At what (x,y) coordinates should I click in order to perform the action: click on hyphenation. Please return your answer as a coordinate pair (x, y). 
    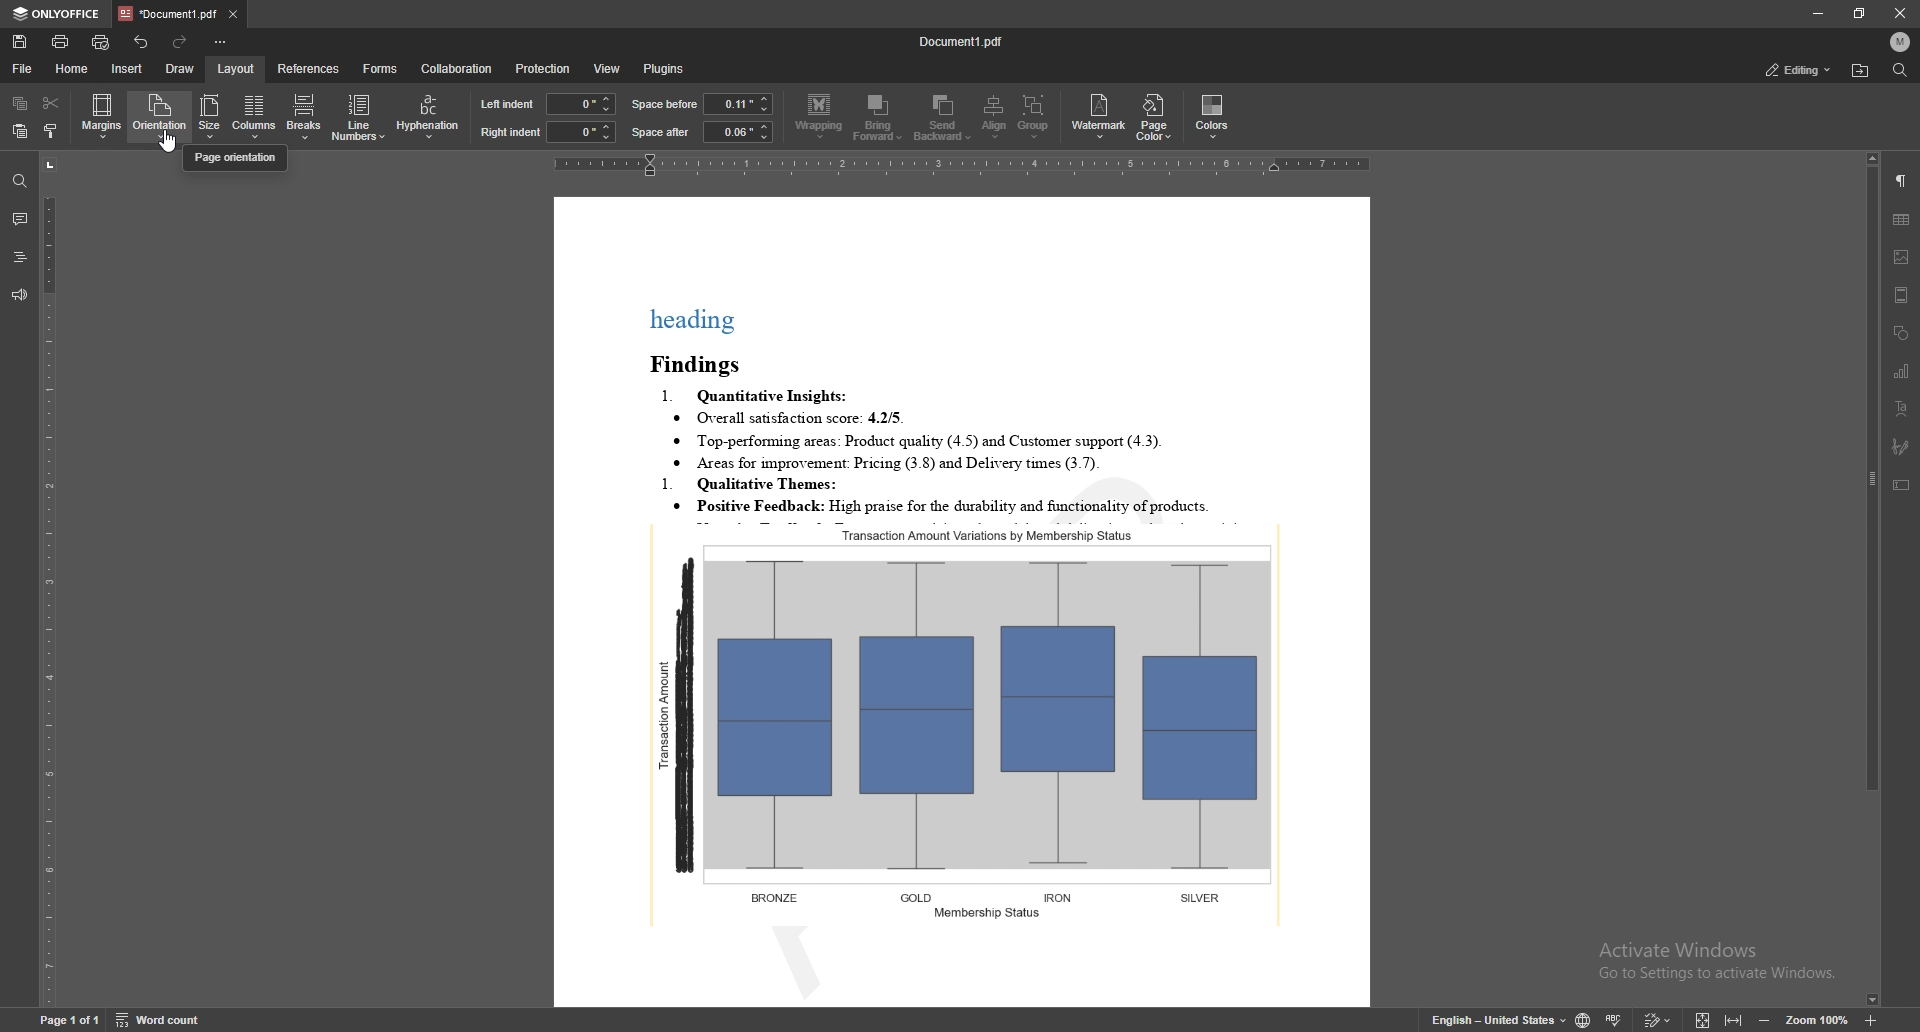
    Looking at the image, I should click on (430, 115).